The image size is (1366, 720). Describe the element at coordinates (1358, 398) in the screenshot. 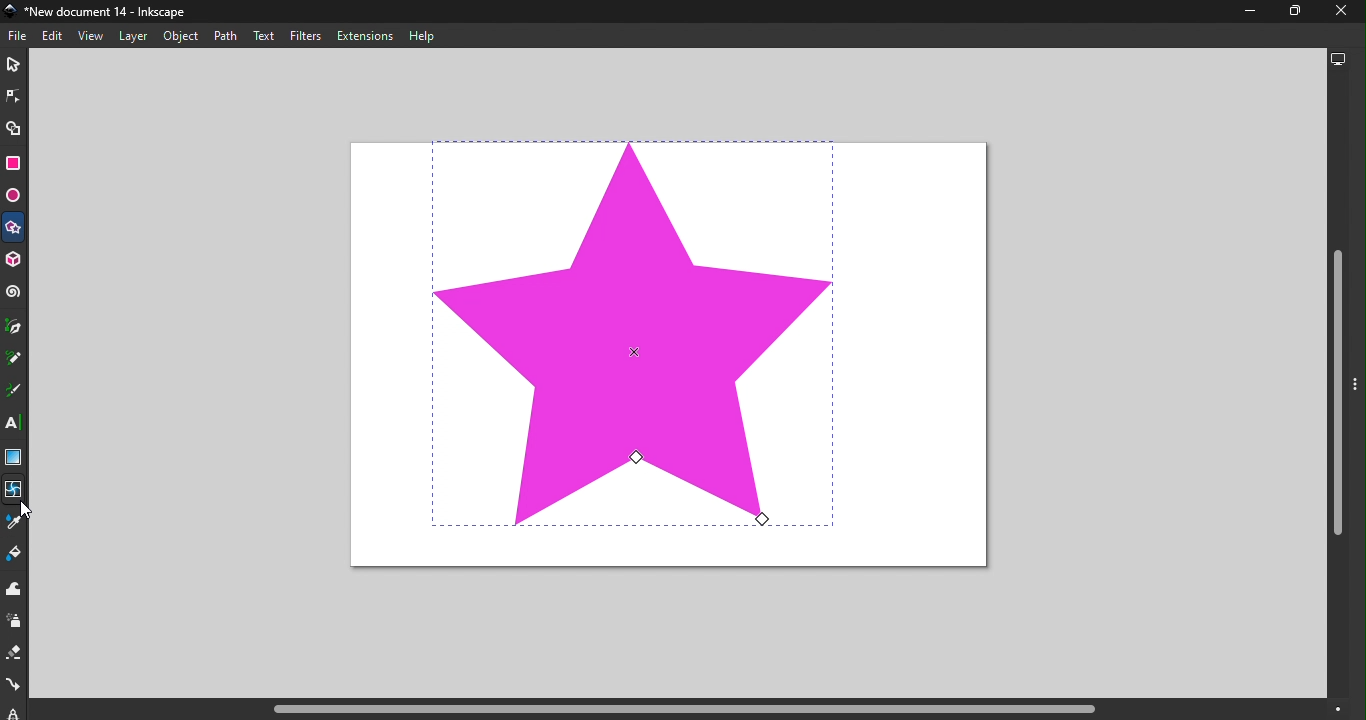

I see `Toggle command panel` at that location.